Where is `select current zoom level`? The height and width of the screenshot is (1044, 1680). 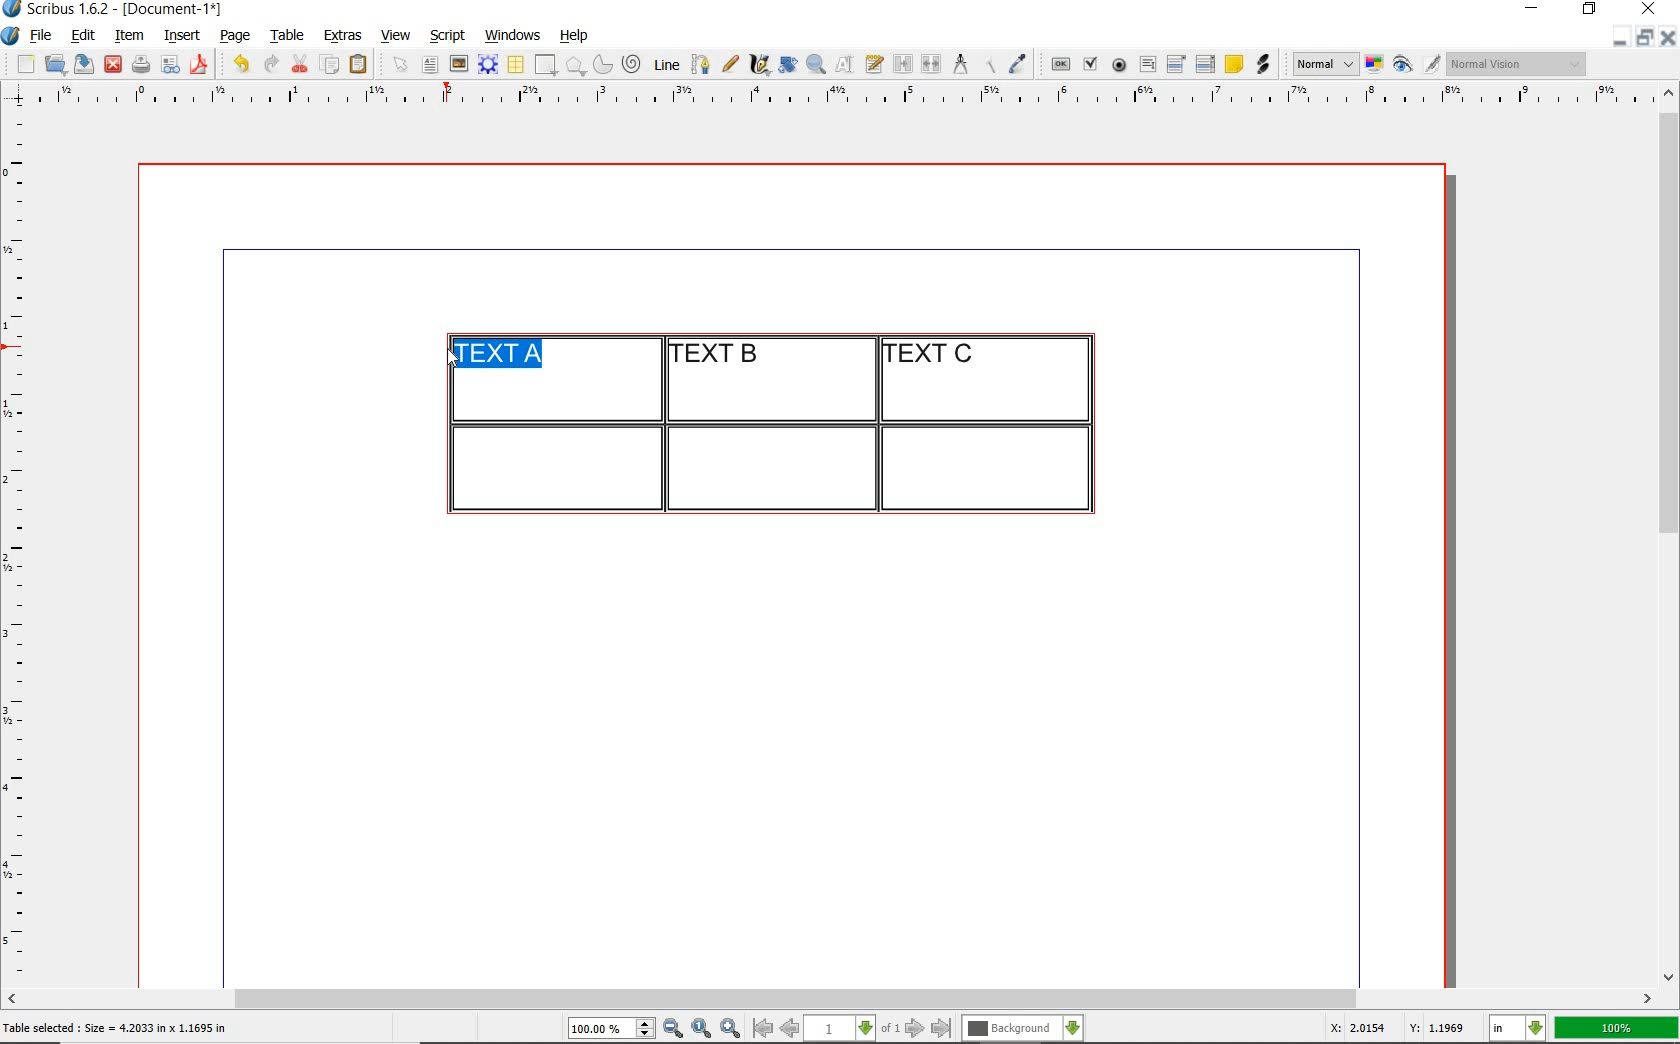 select current zoom level is located at coordinates (612, 1028).